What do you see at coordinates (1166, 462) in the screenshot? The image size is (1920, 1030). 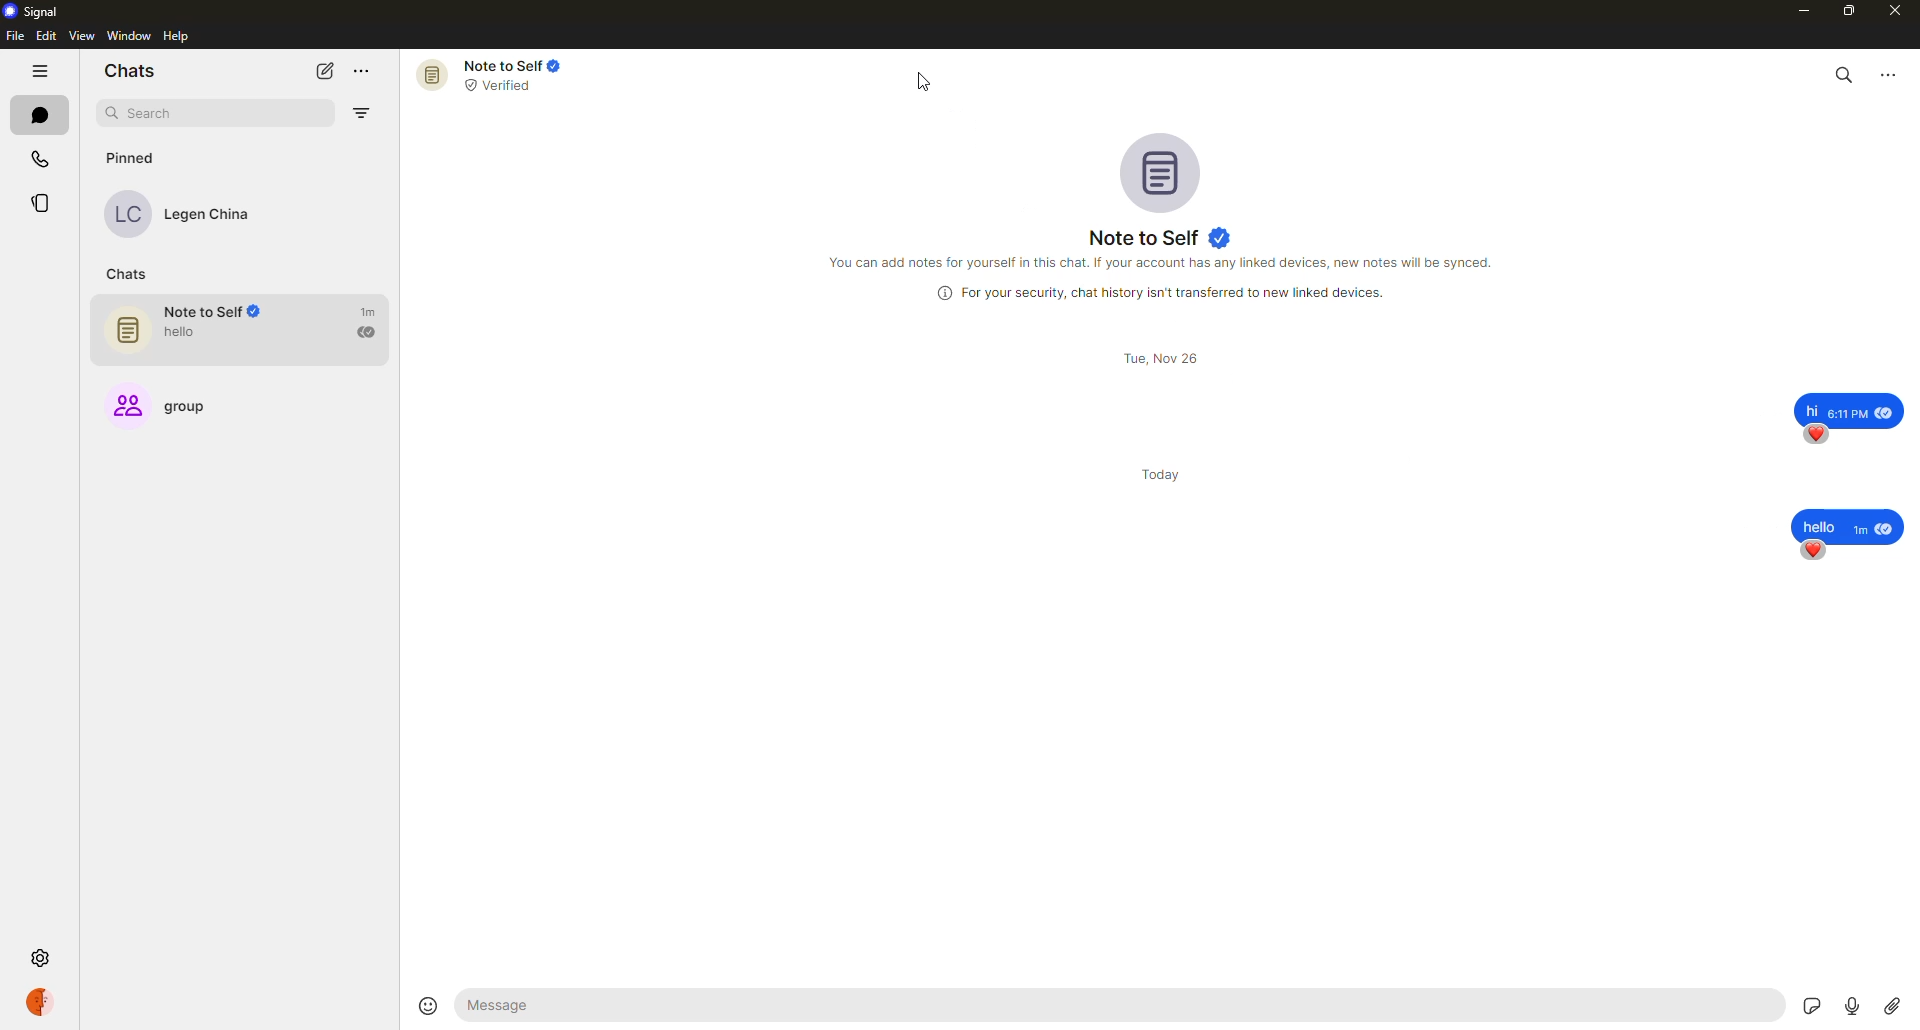 I see `day` at bounding box center [1166, 462].